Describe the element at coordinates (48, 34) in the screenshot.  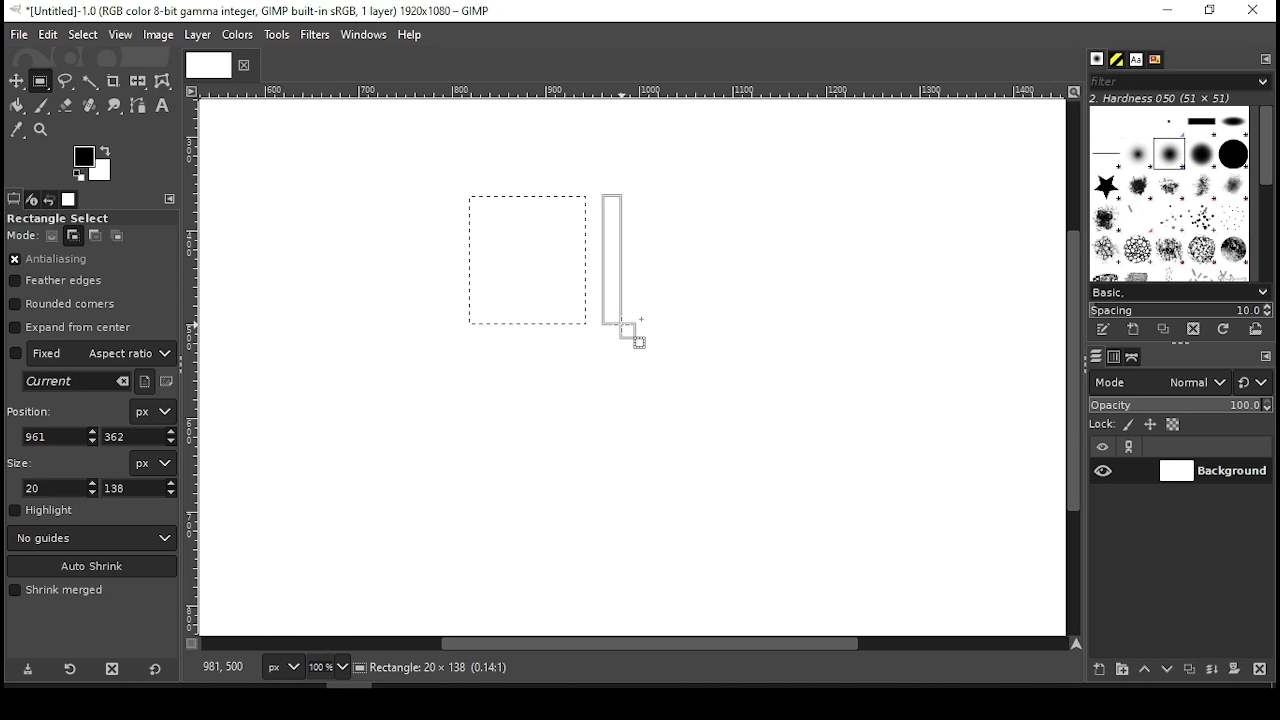
I see `edit` at that location.